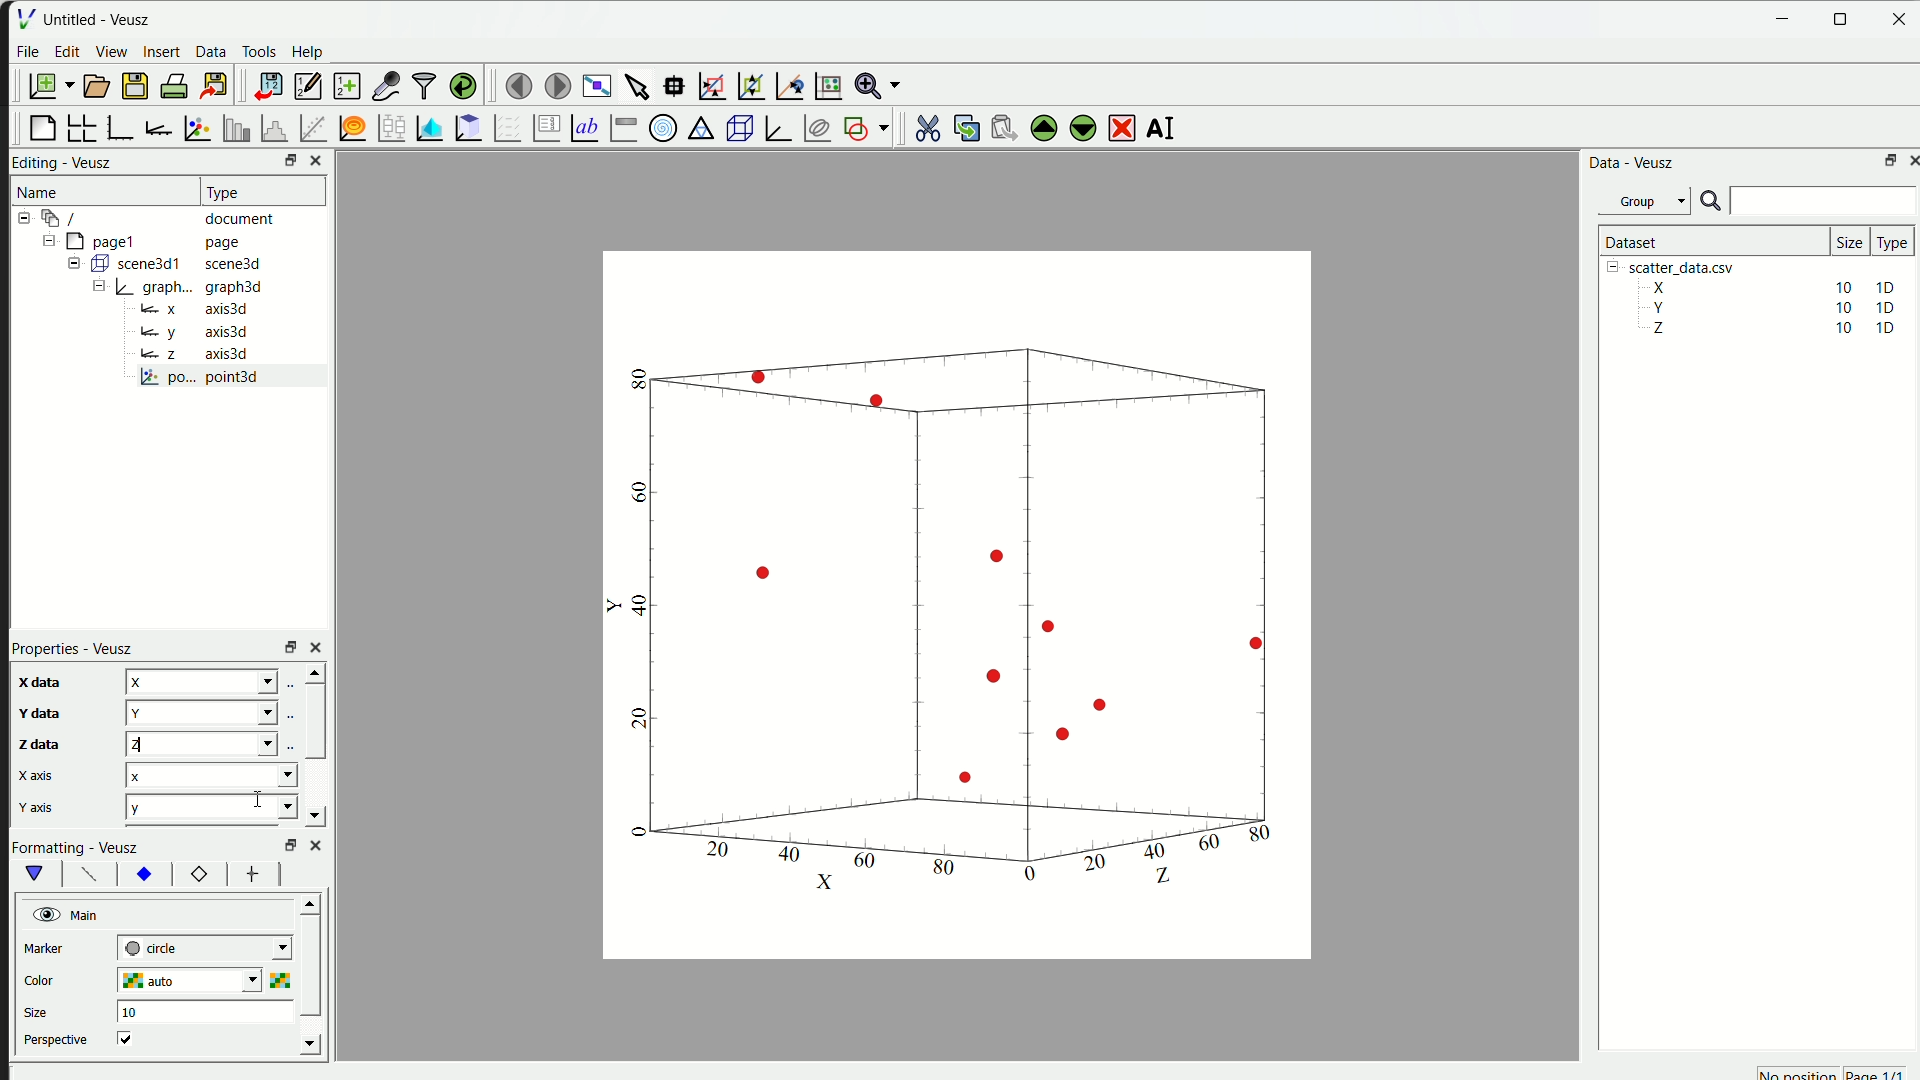 The width and height of the screenshot is (1920, 1080). What do you see at coordinates (66, 51) in the screenshot?
I see `edit` at bounding box center [66, 51].